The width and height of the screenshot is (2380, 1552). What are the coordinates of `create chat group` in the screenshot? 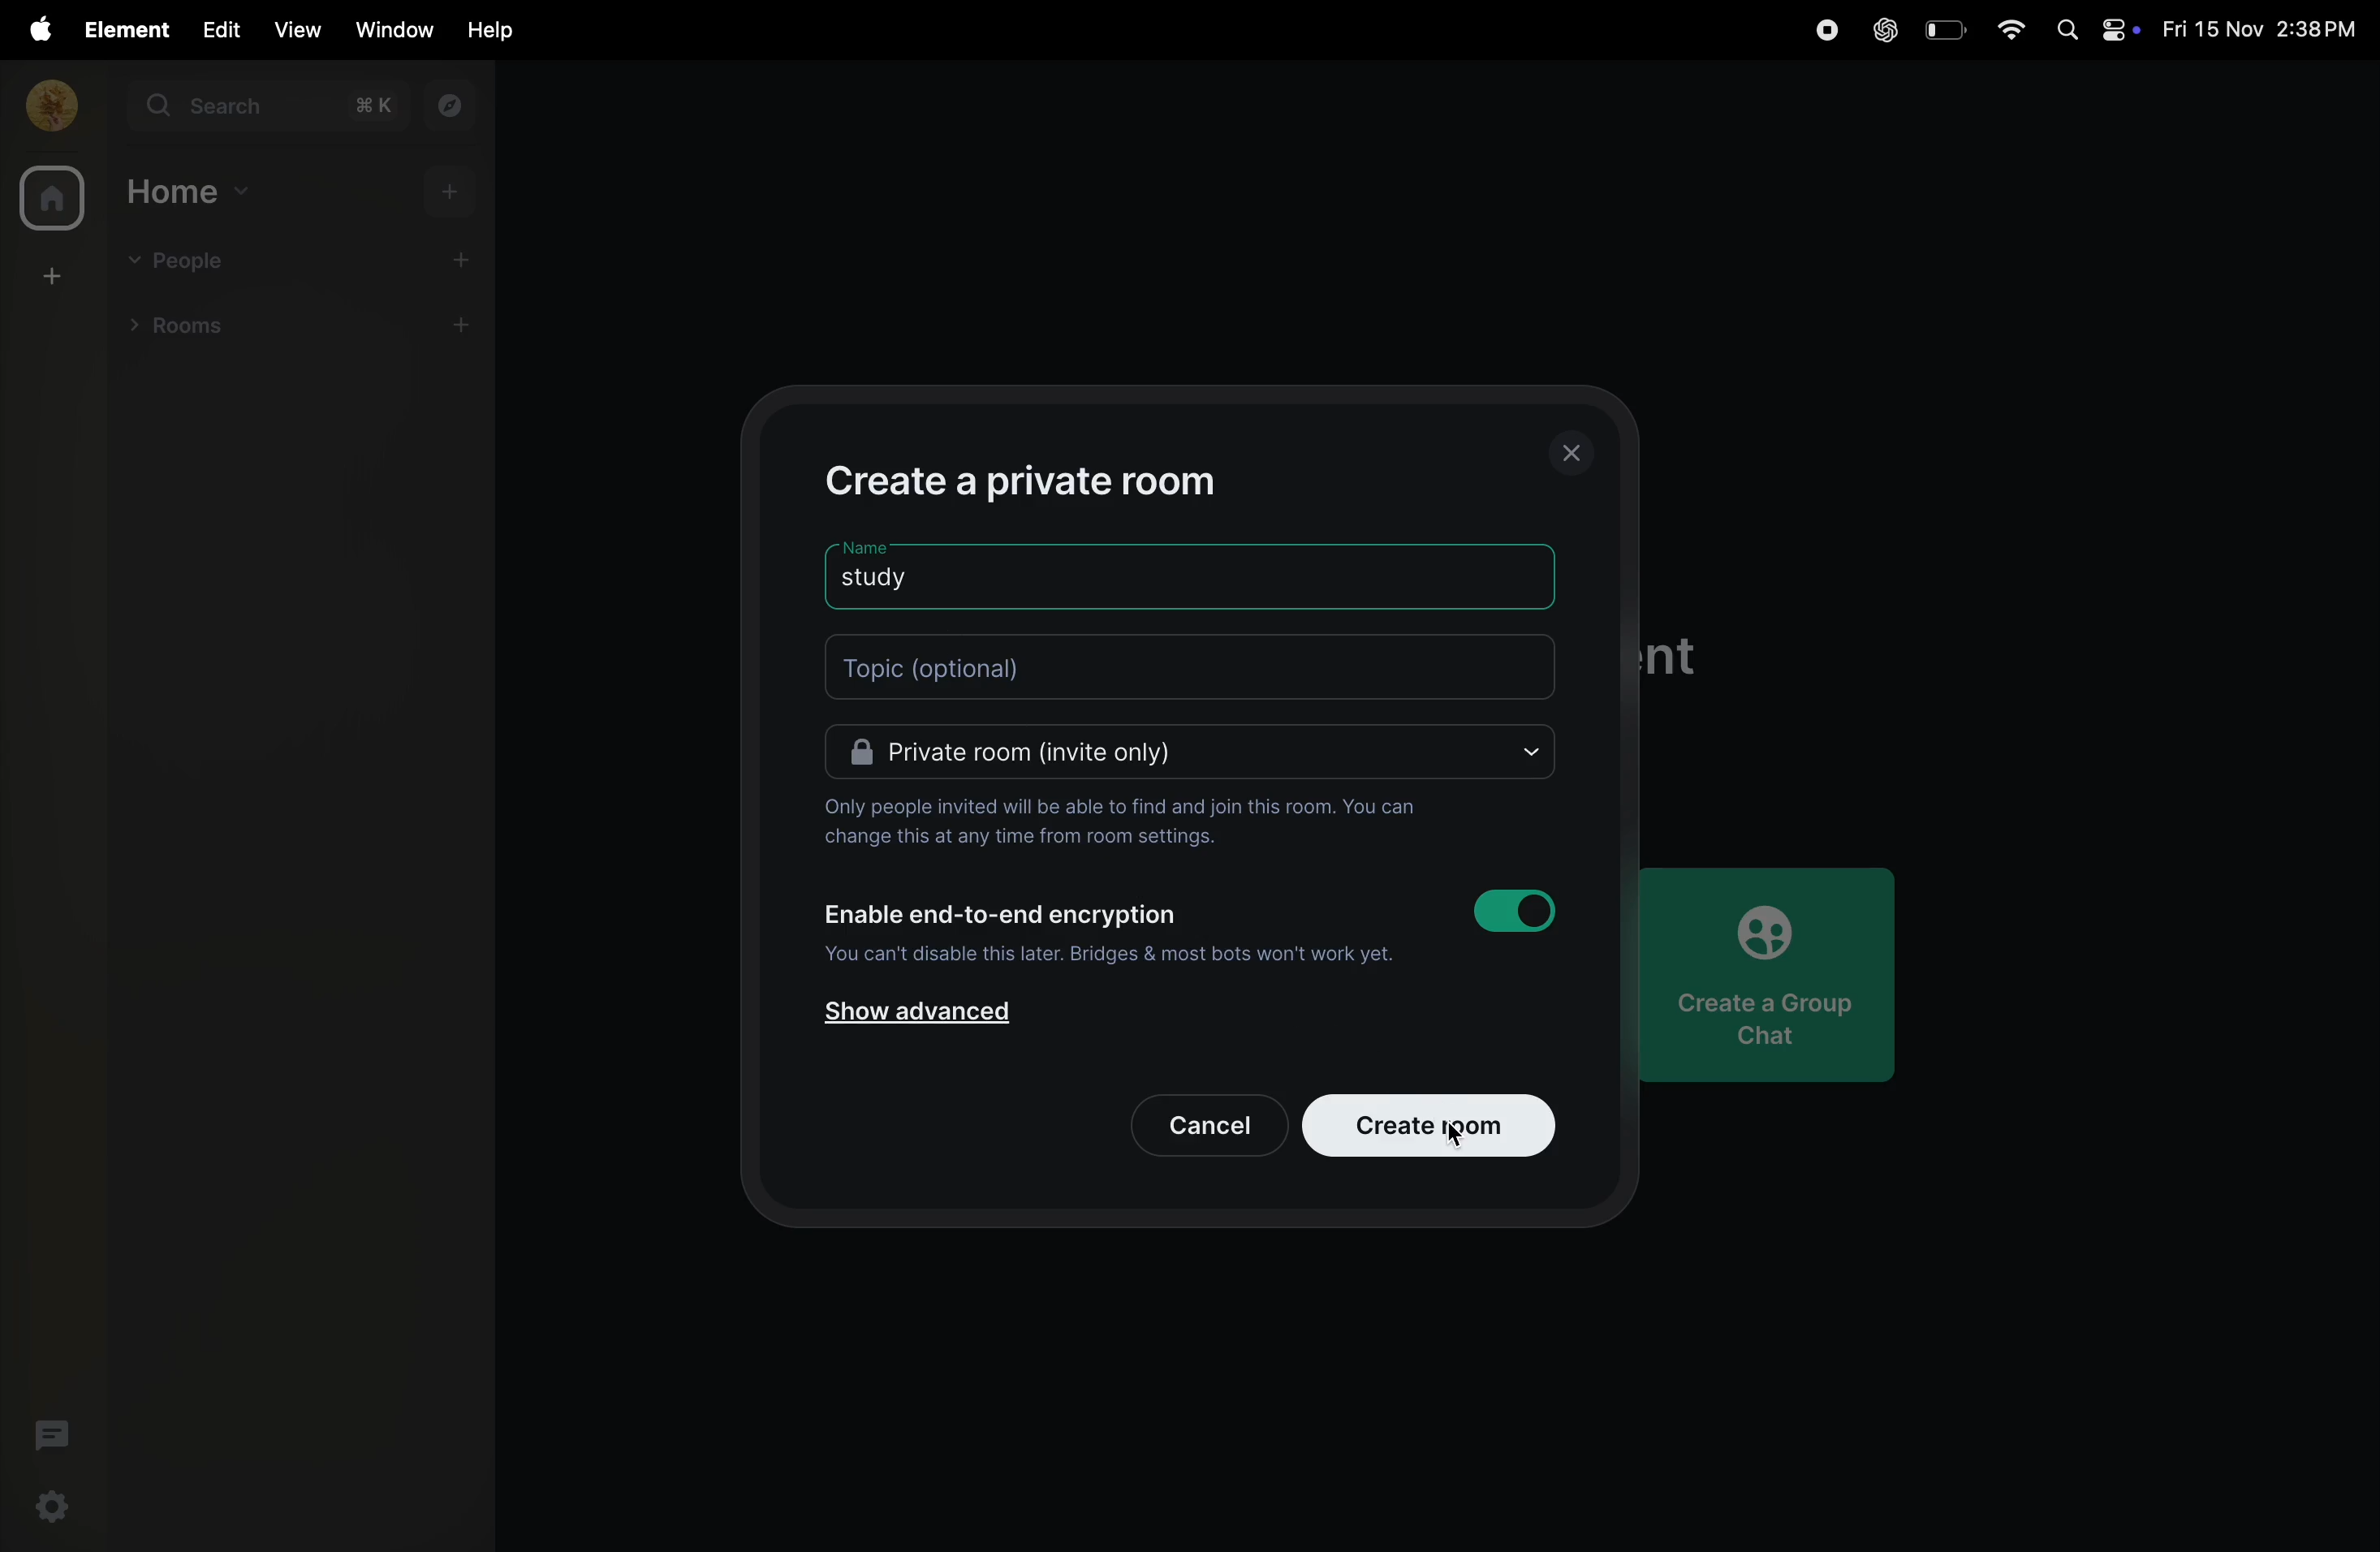 It's located at (1769, 976).